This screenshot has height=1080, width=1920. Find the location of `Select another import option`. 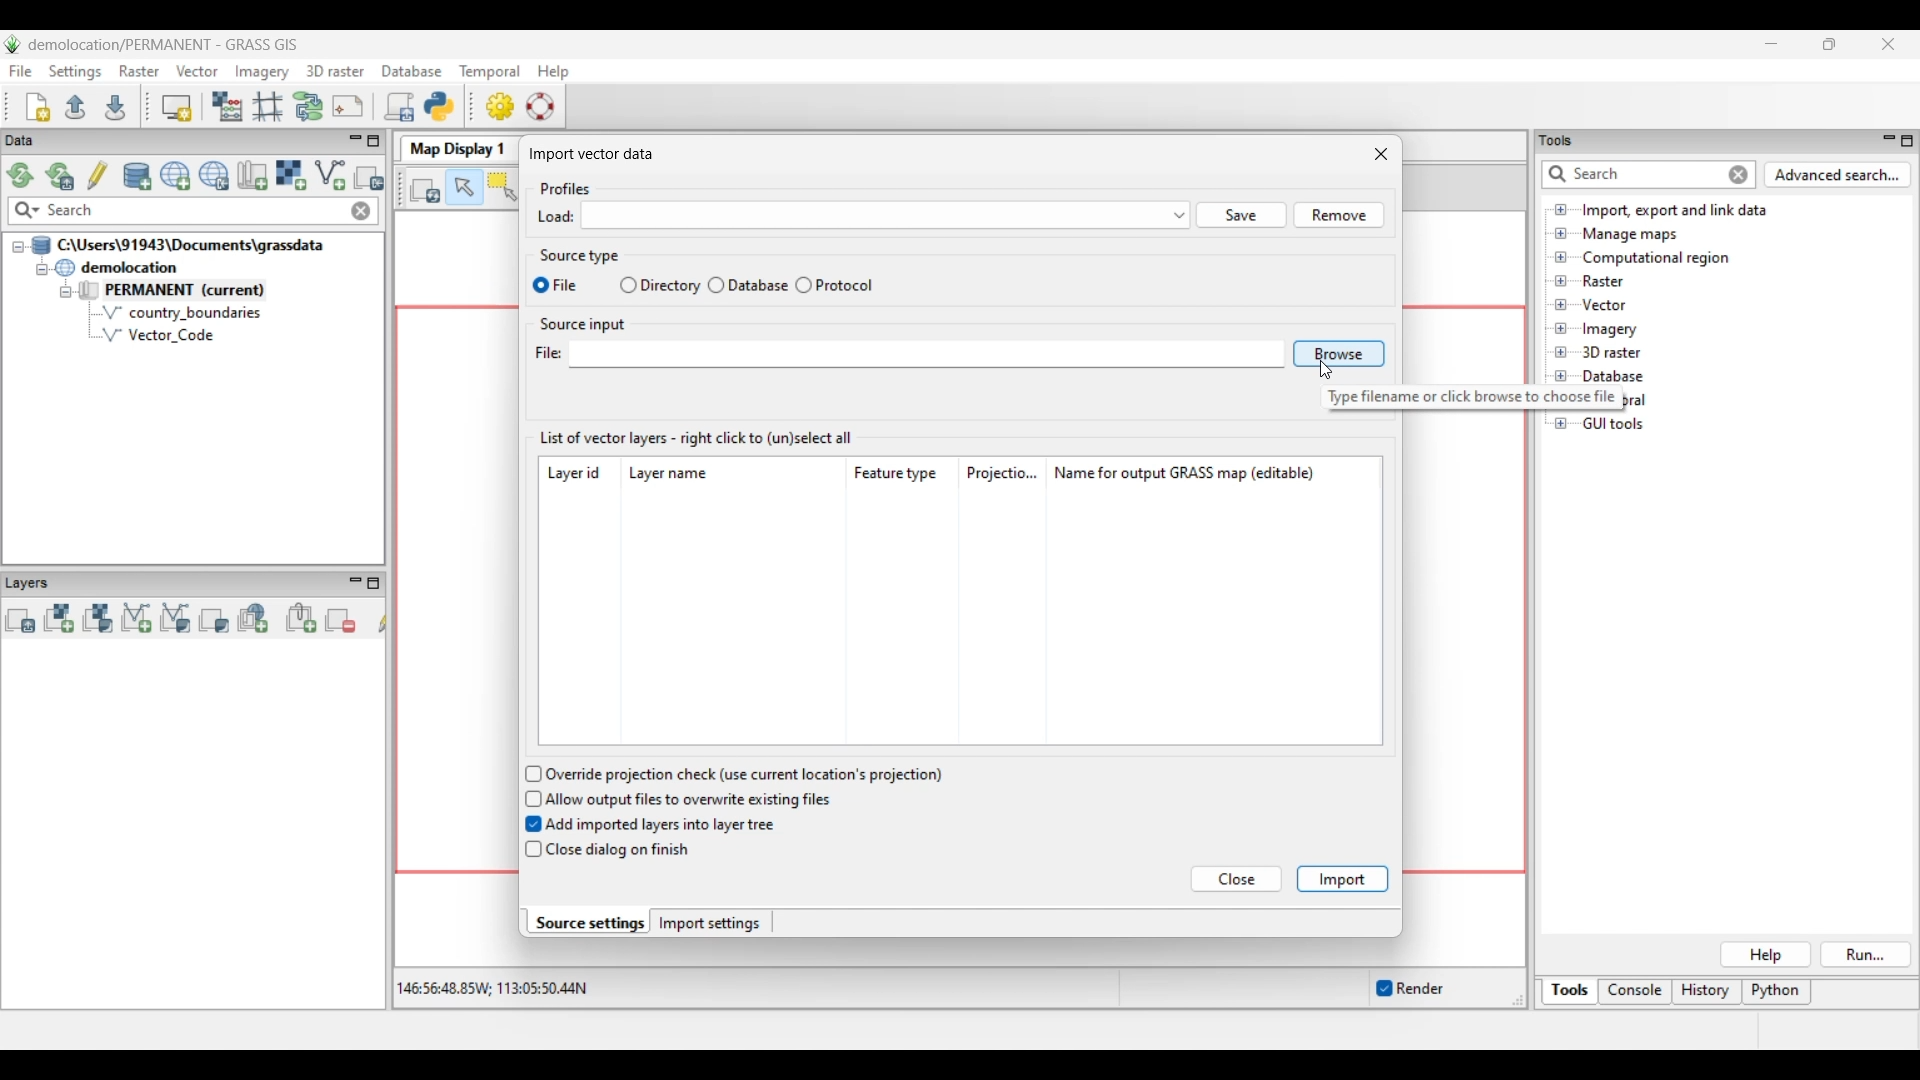

Select another import option is located at coordinates (368, 177).